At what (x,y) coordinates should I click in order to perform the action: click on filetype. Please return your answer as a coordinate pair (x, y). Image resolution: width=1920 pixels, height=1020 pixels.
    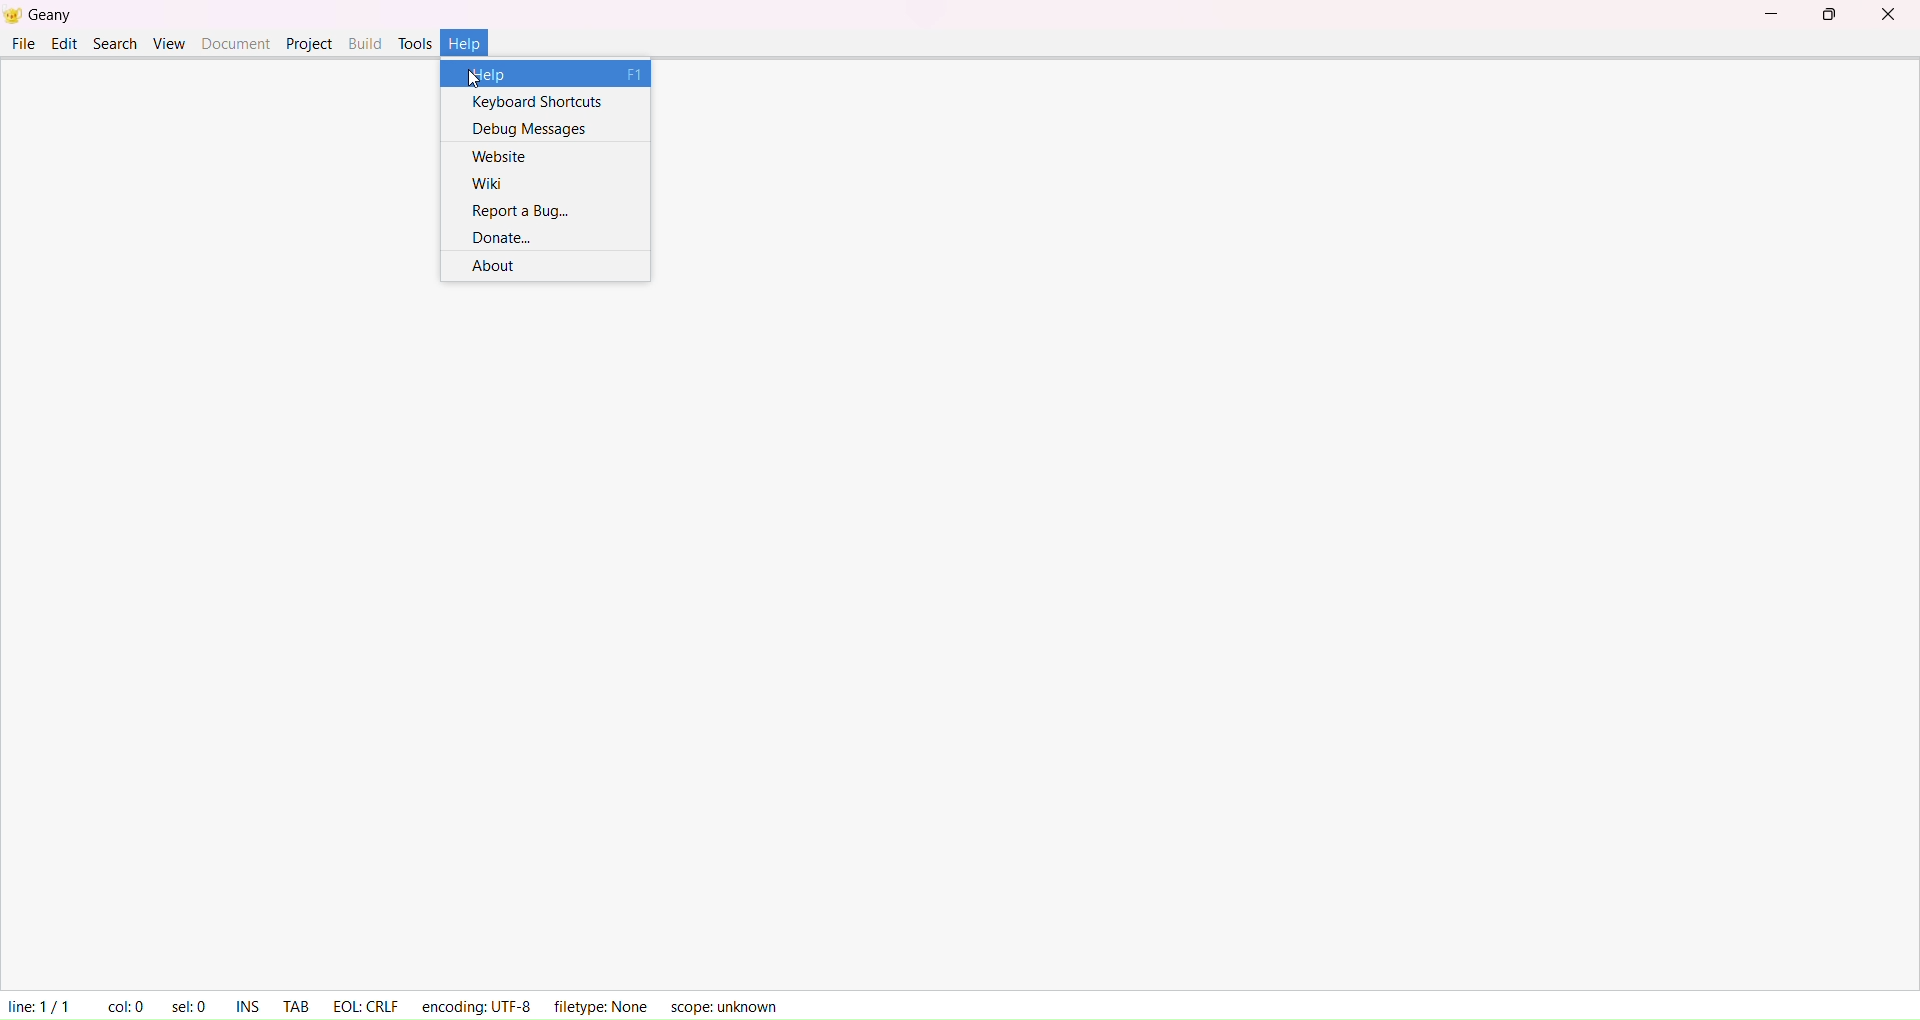
    Looking at the image, I should click on (599, 1005).